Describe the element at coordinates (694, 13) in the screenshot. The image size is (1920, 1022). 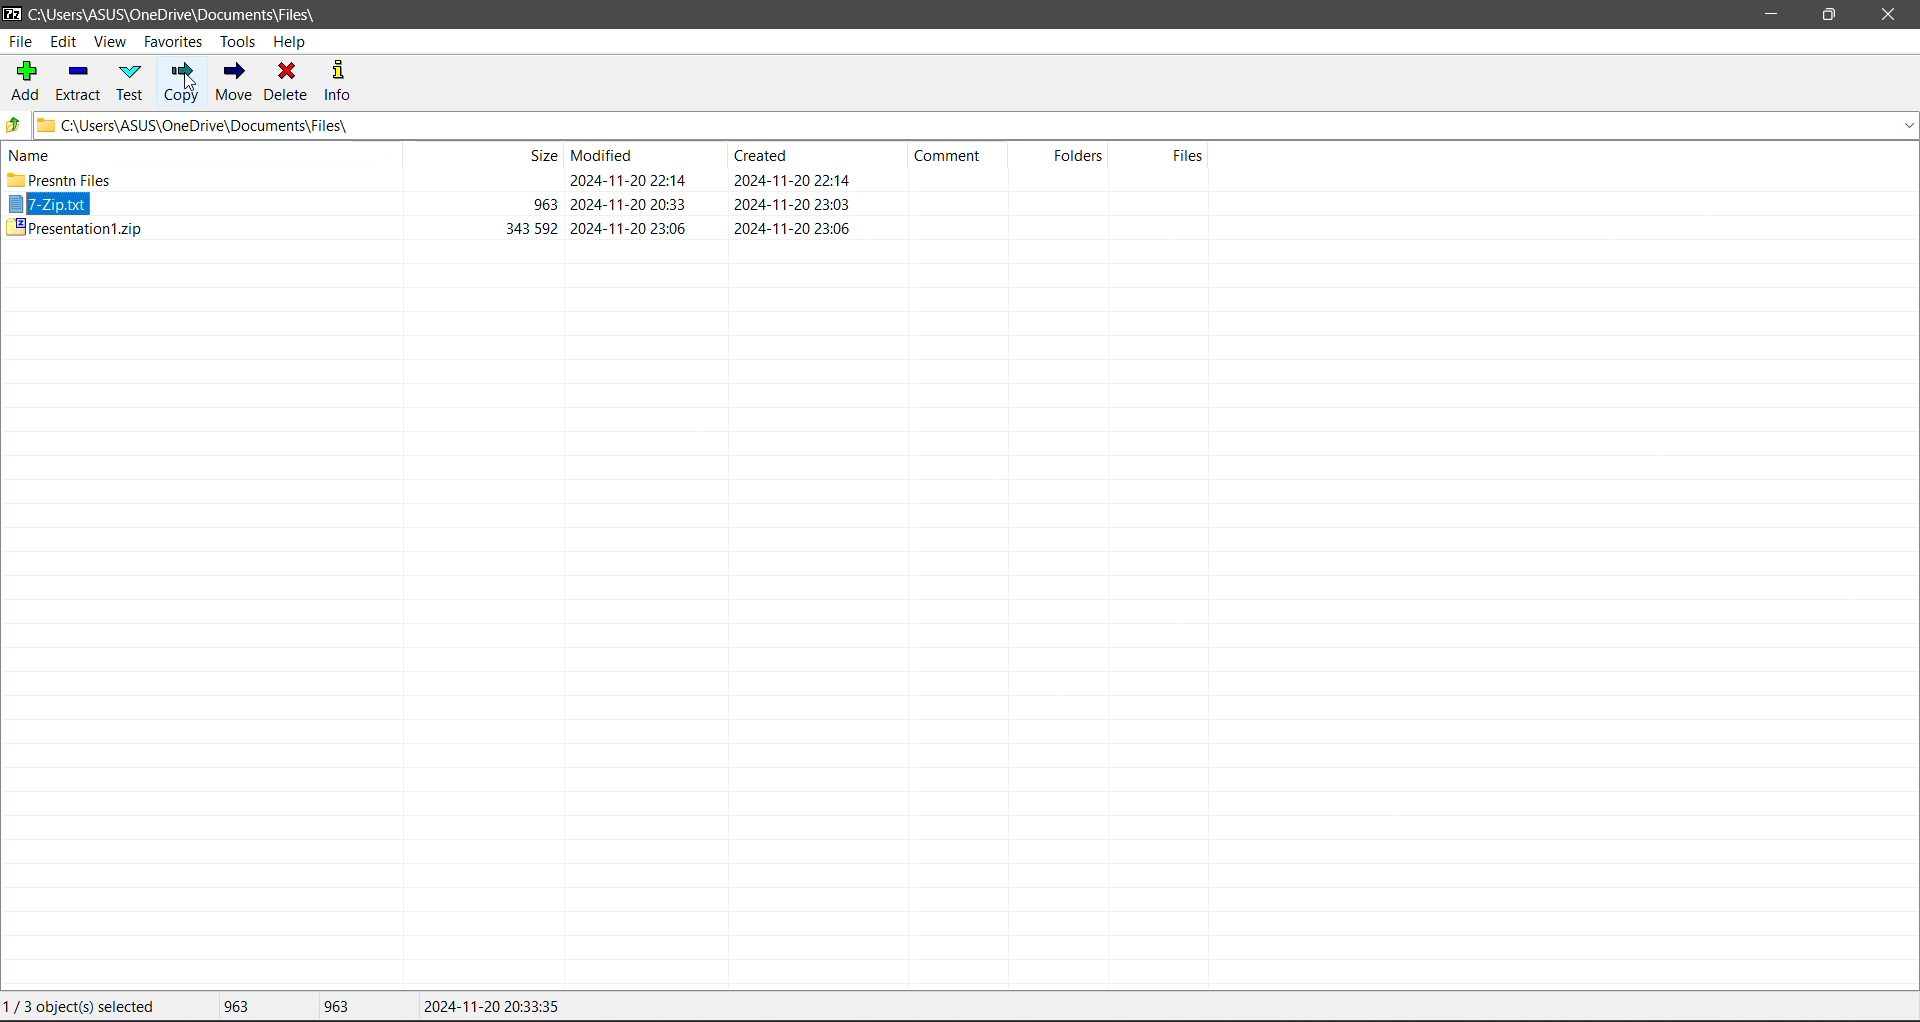
I see `Title Bar color changed on Click` at that location.